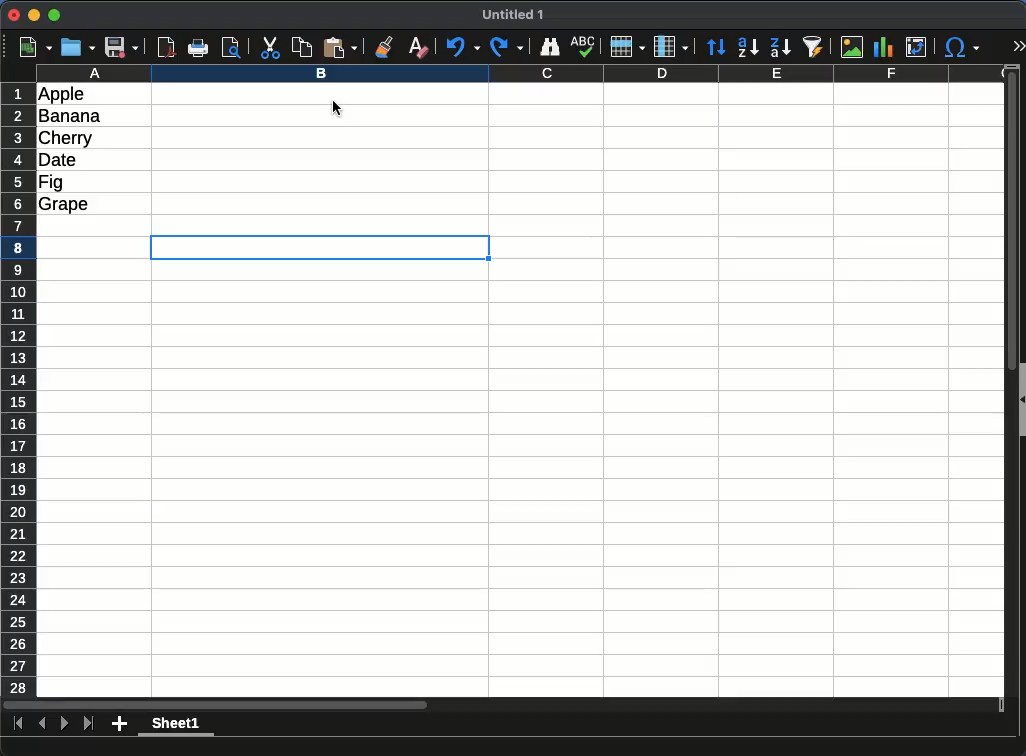  What do you see at coordinates (549, 47) in the screenshot?
I see `finder` at bounding box center [549, 47].